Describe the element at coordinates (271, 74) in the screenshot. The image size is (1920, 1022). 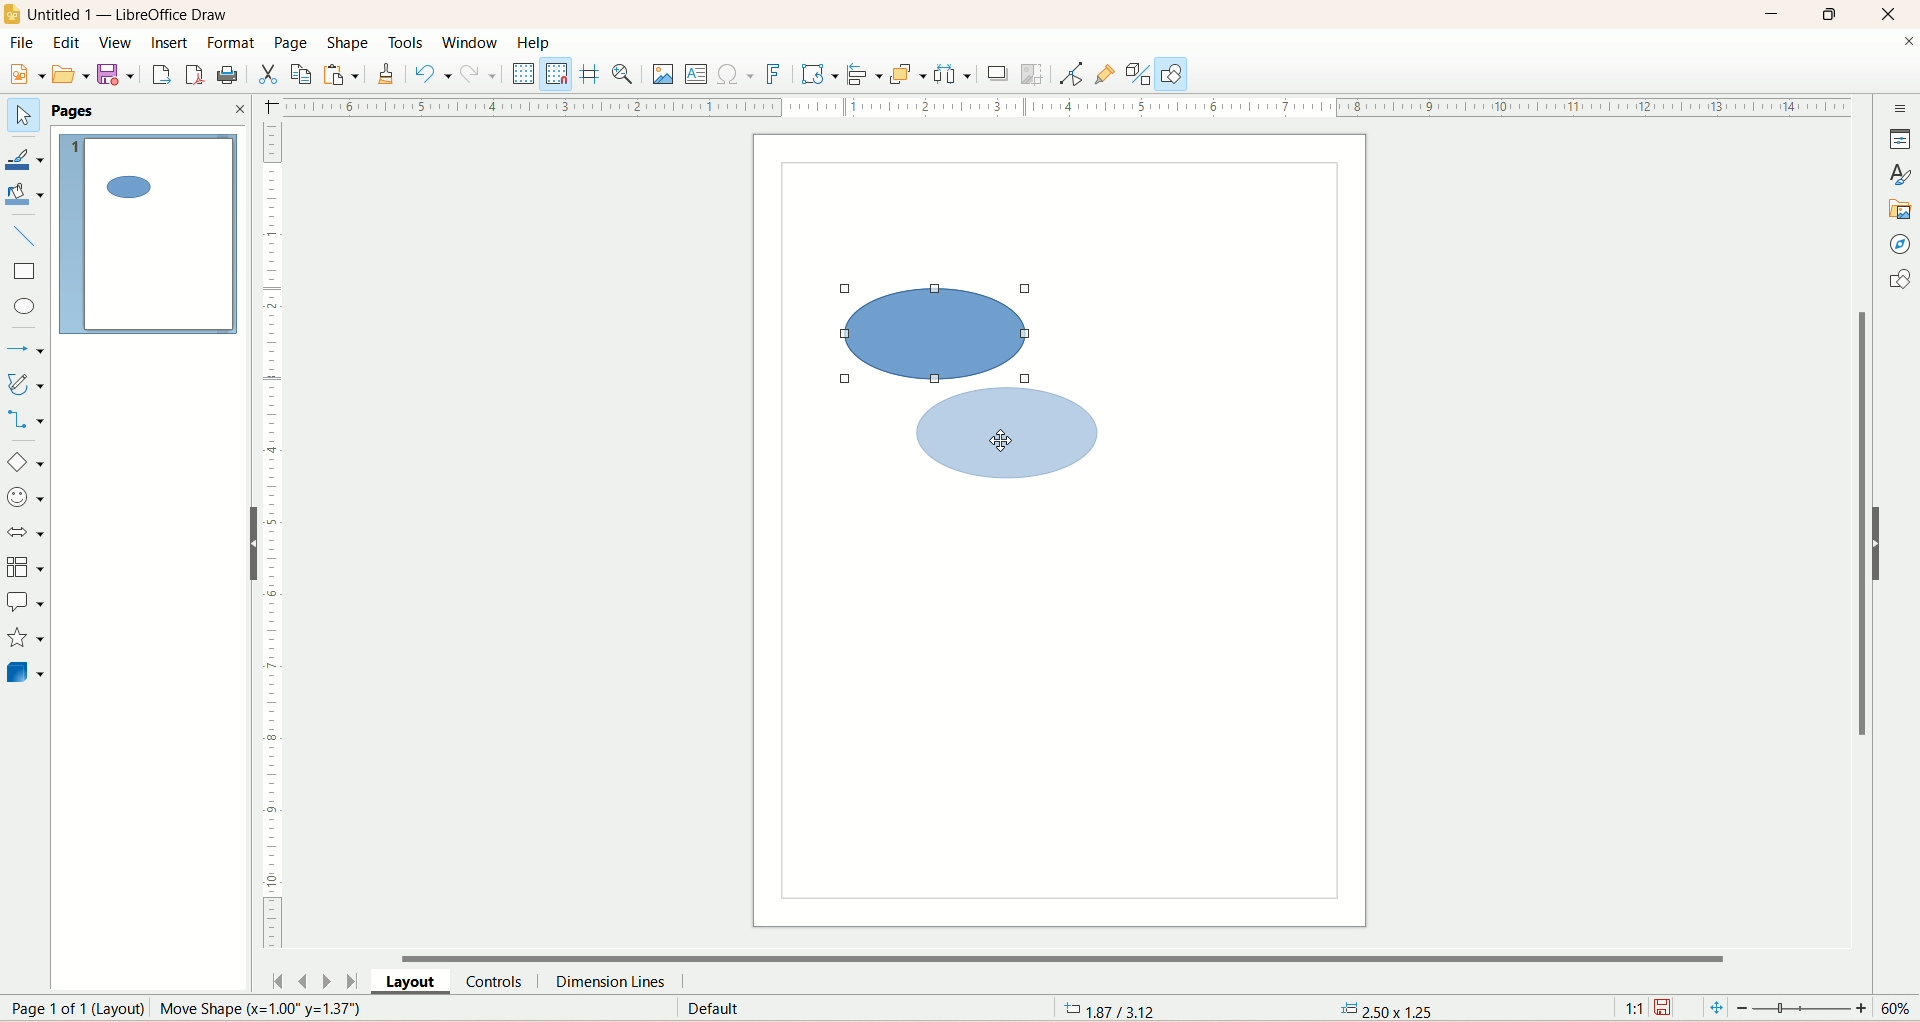
I see `cut` at that location.